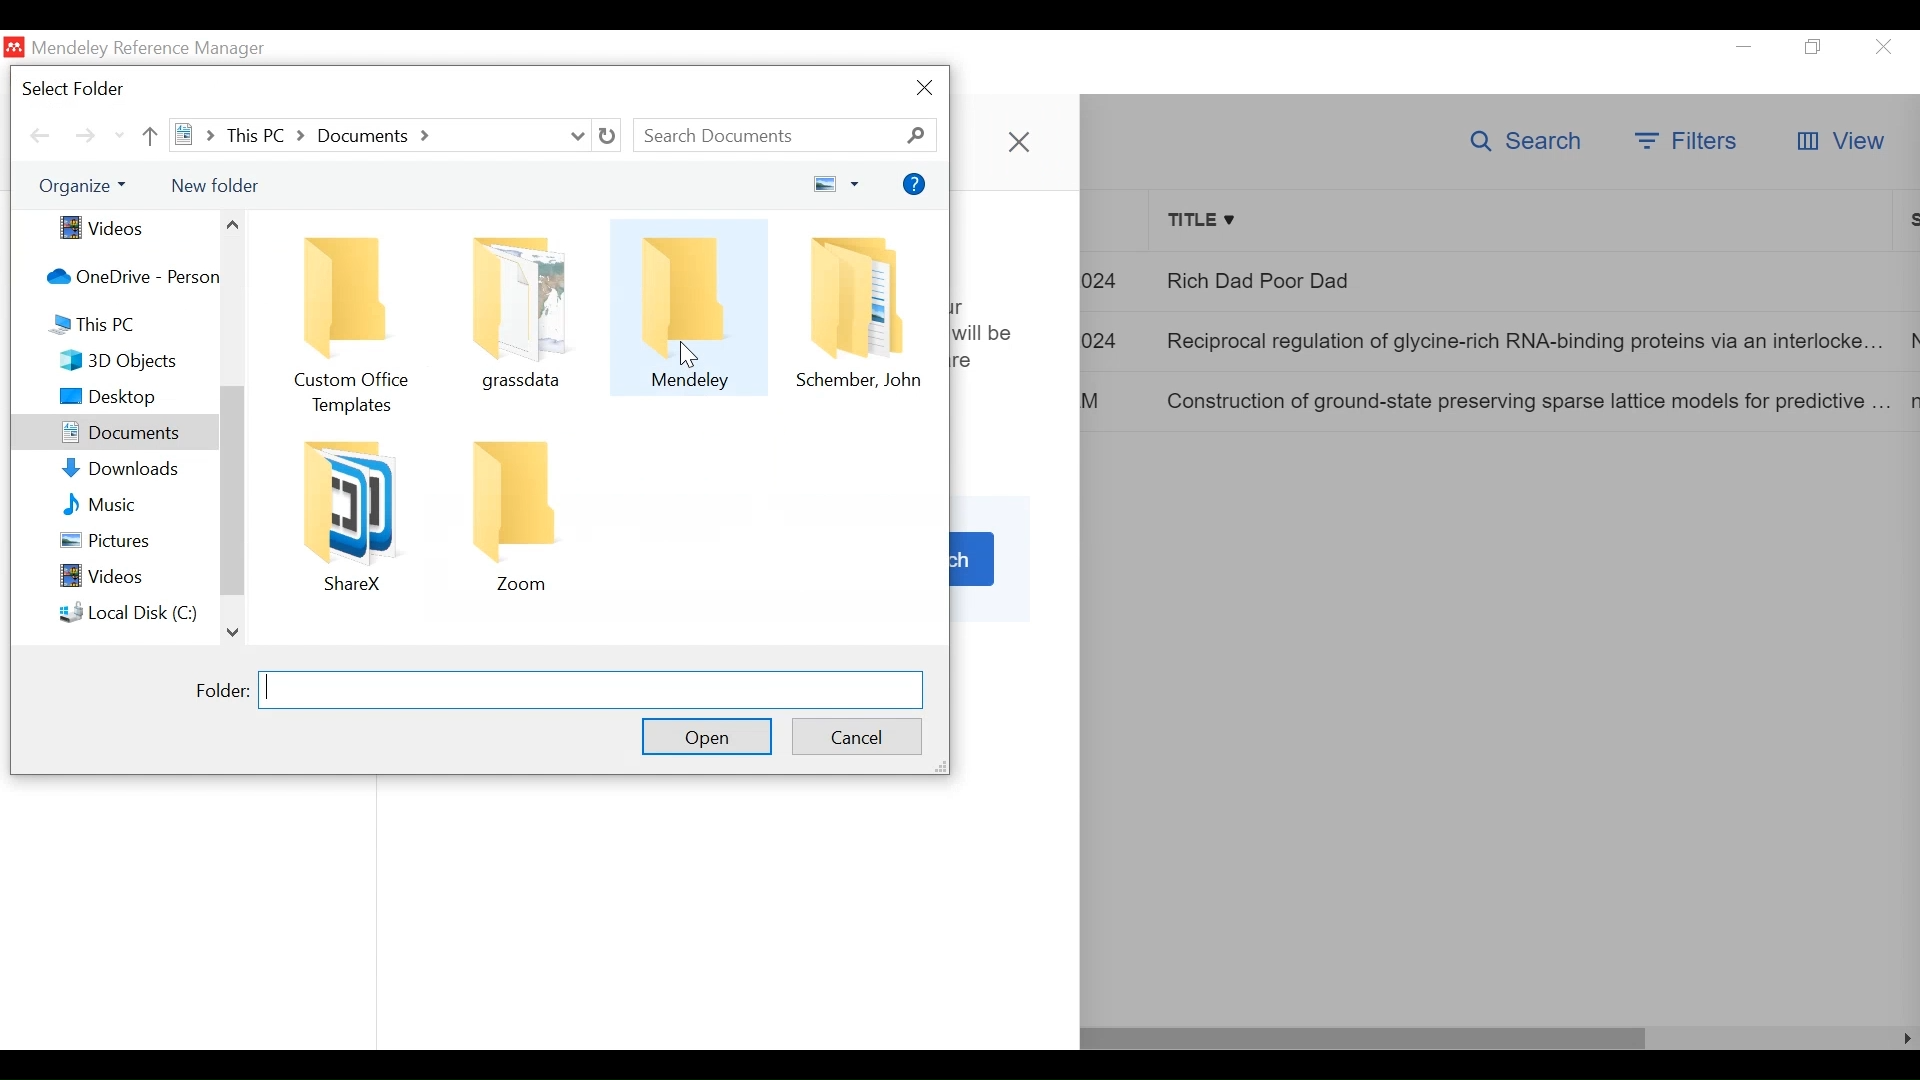  What do you see at coordinates (1526, 221) in the screenshot?
I see `Title` at bounding box center [1526, 221].